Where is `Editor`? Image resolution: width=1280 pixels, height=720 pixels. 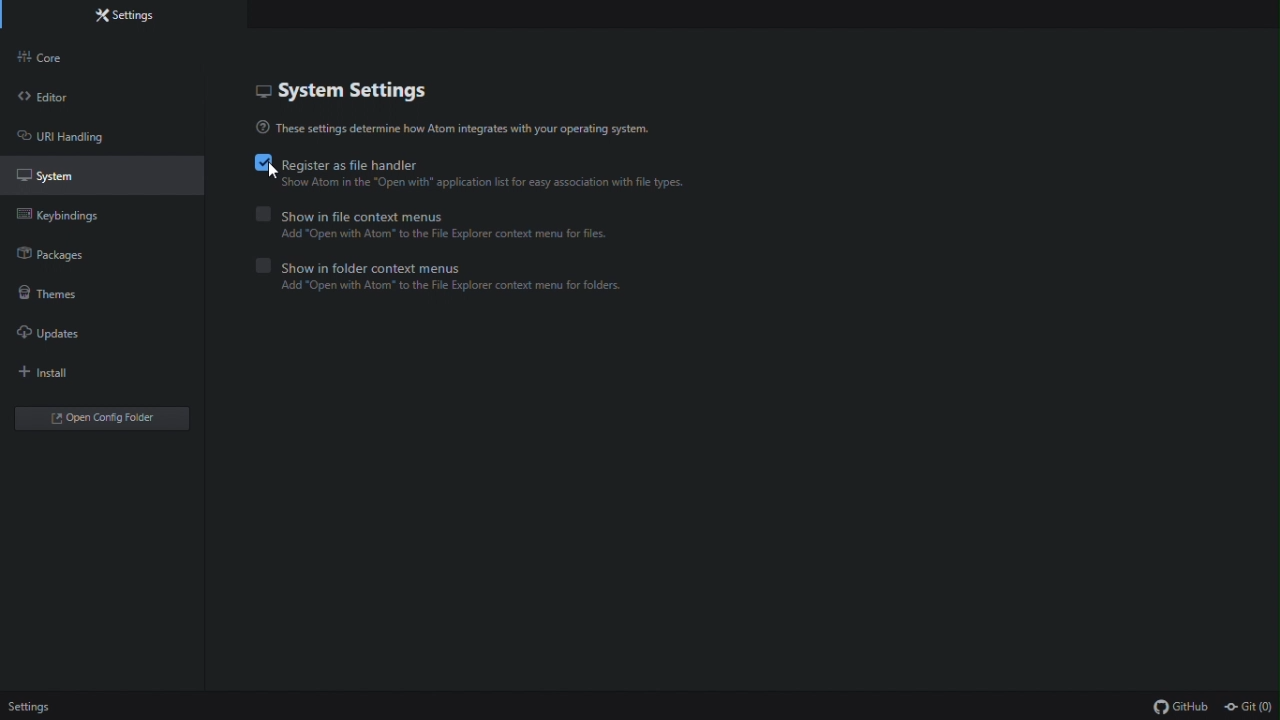
Editor is located at coordinates (72, 101).